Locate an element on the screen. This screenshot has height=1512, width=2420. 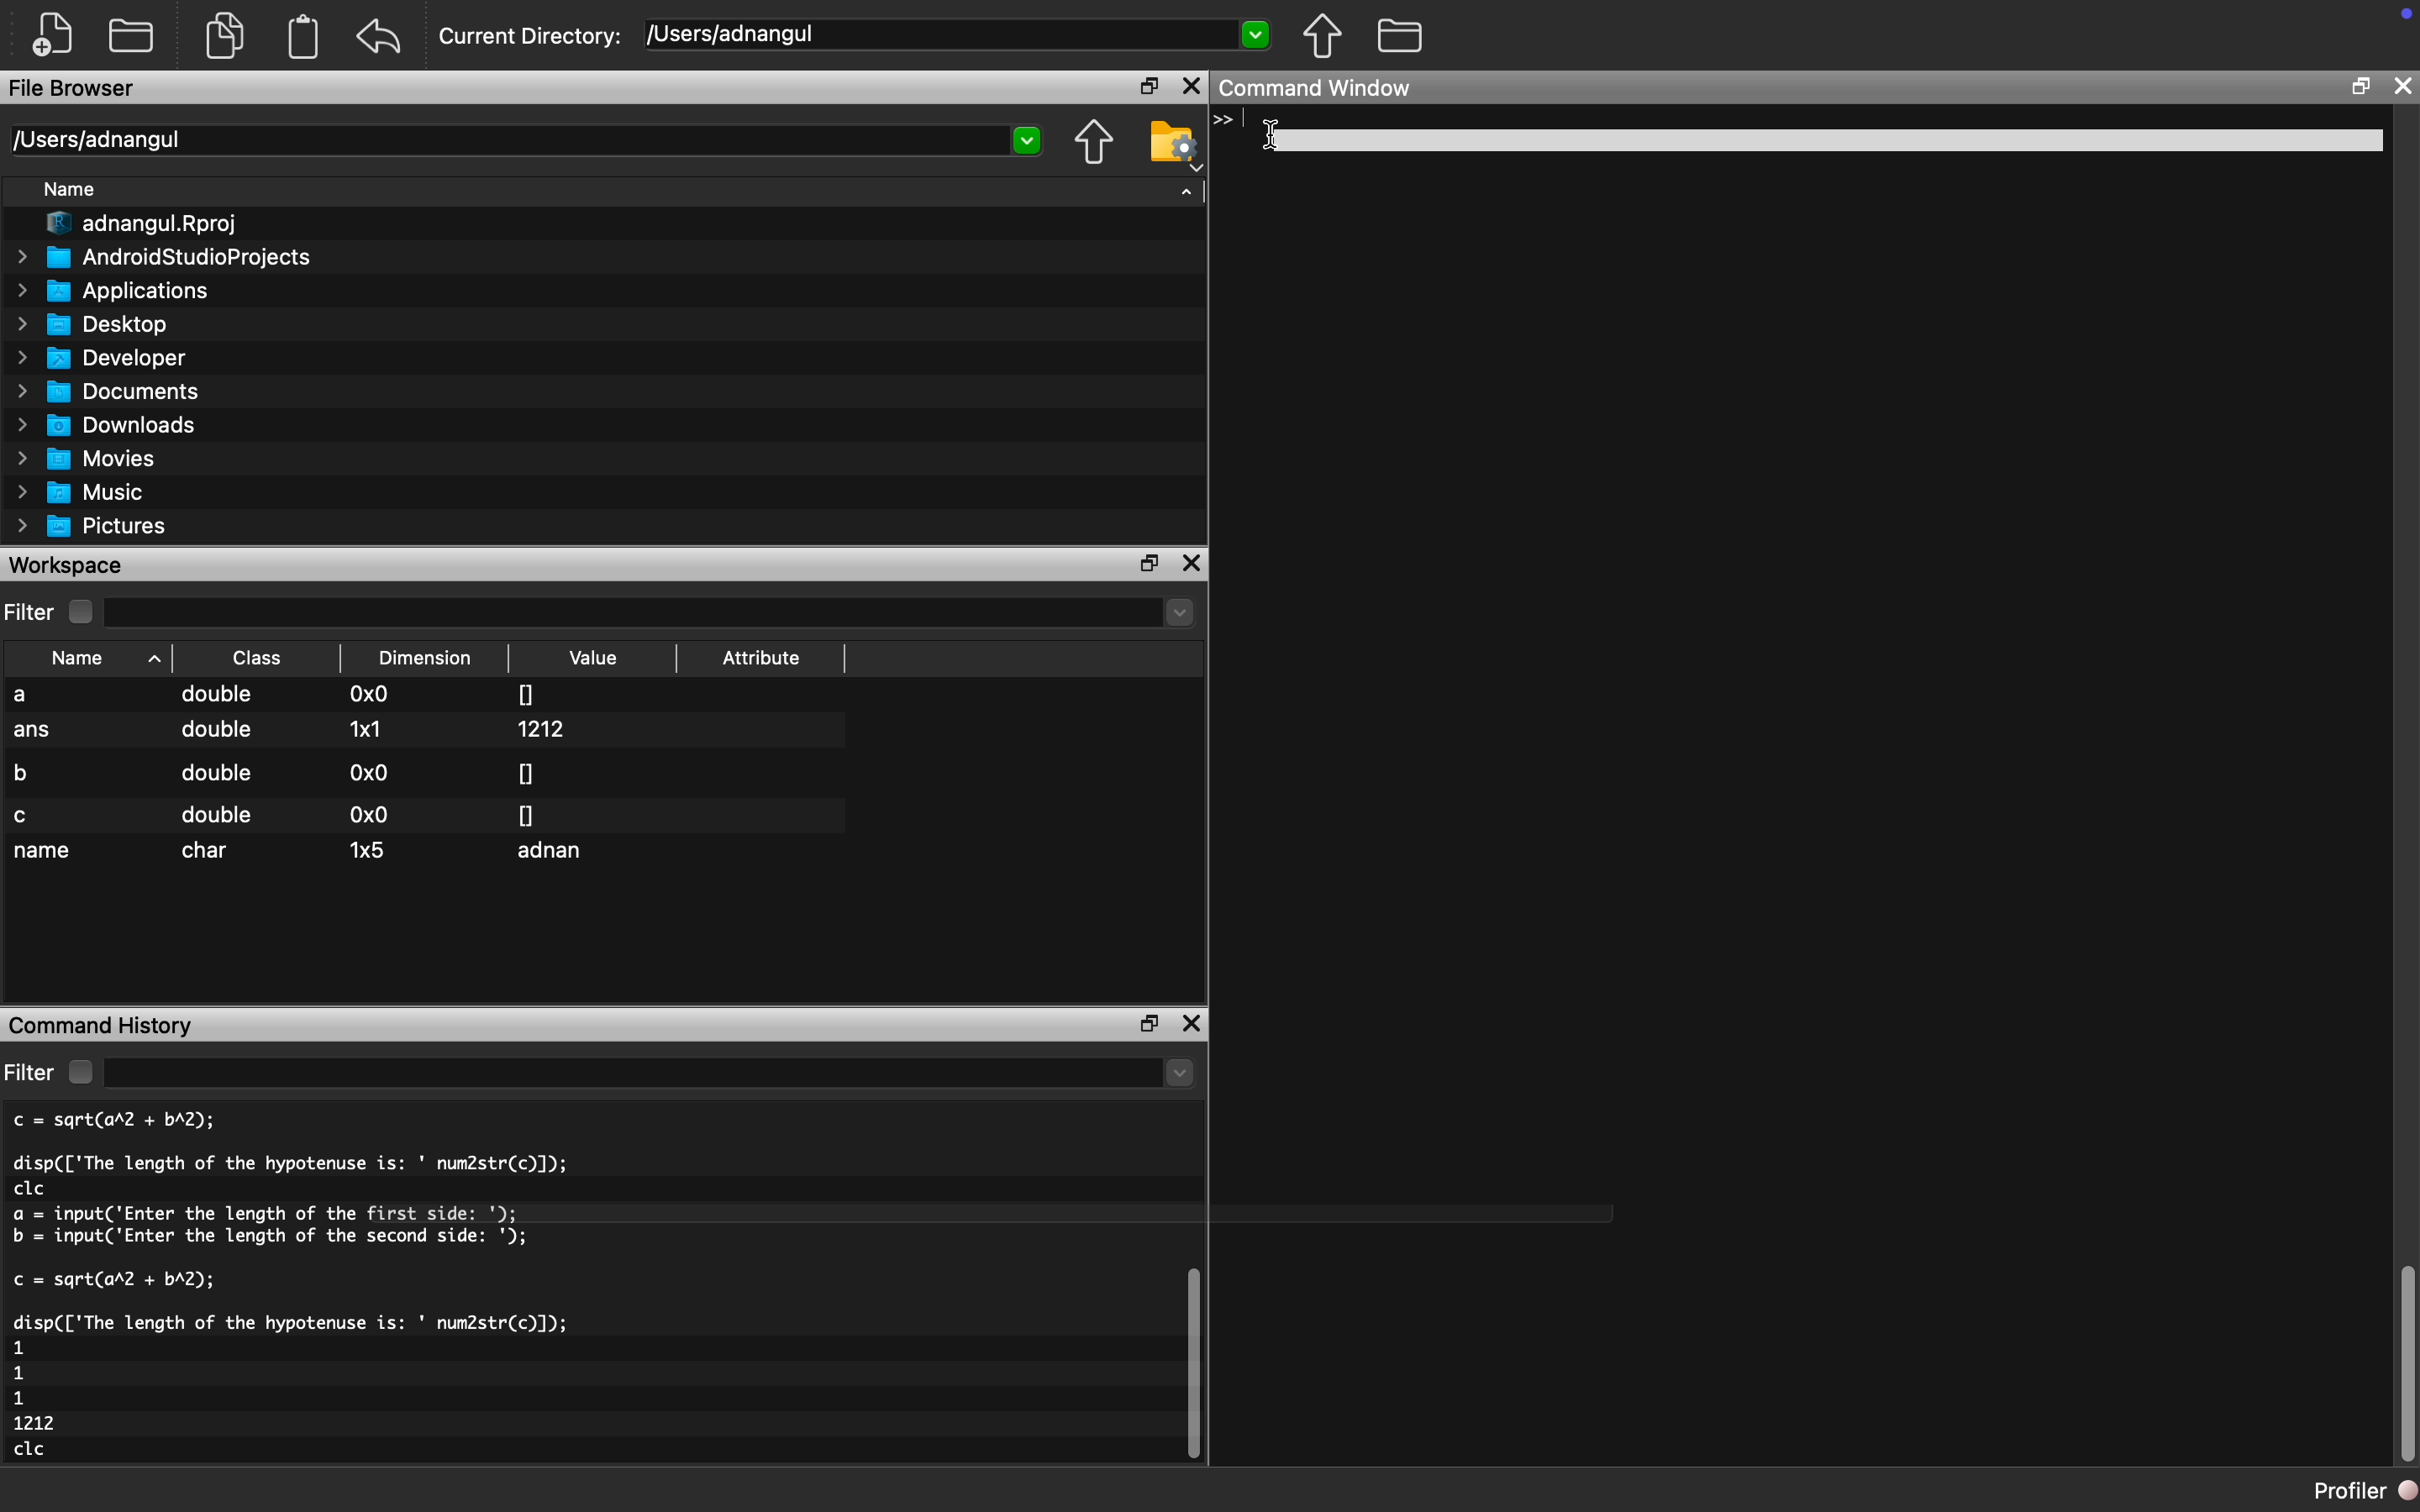
 Desktop is located at coordinates (104, 322).